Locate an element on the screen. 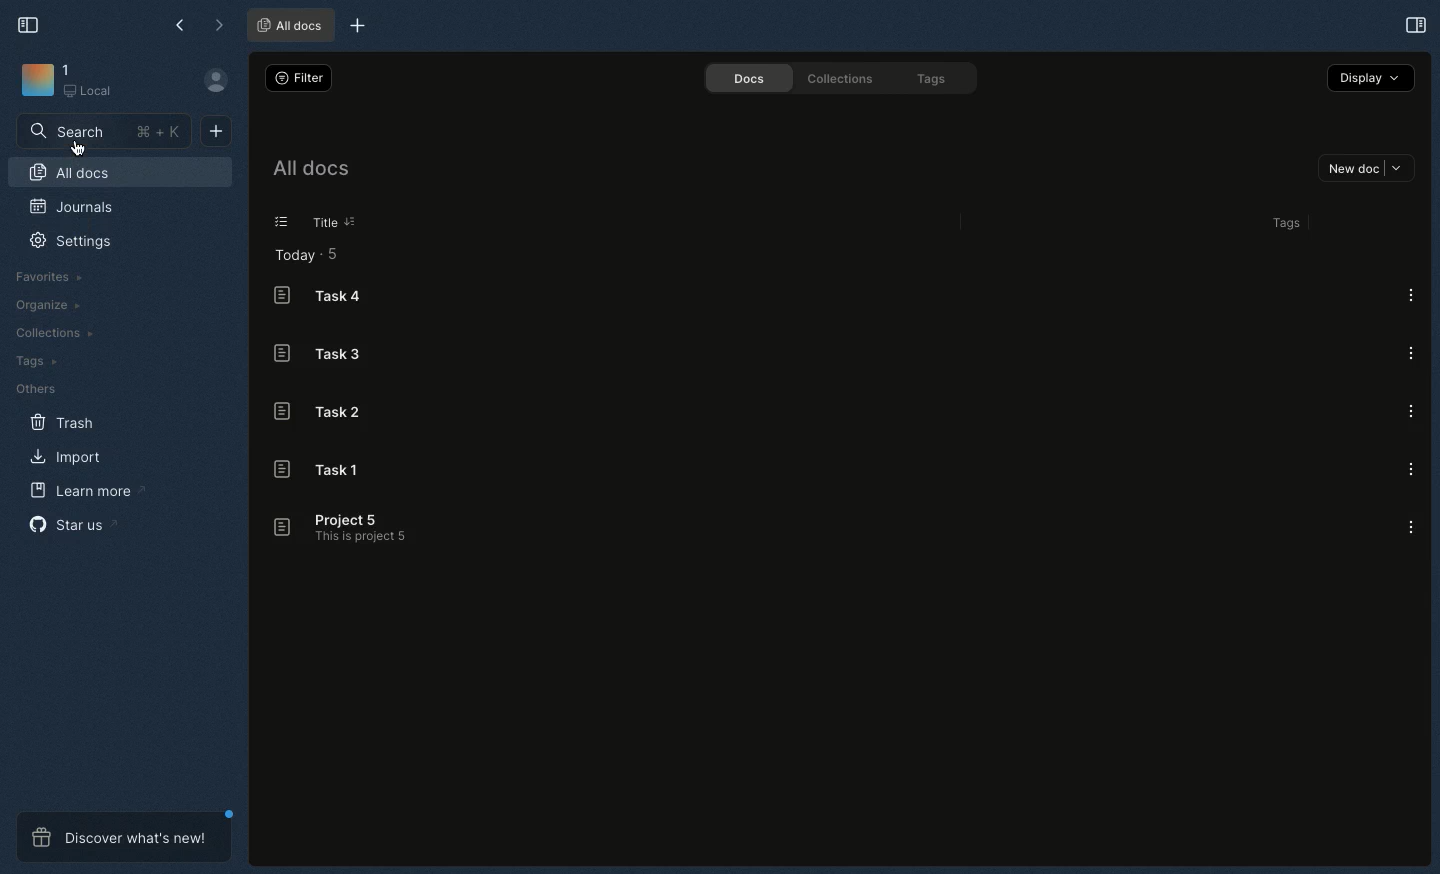 This screenshot has width=1440, height=874. Journals is located at coordinates (68, 207).